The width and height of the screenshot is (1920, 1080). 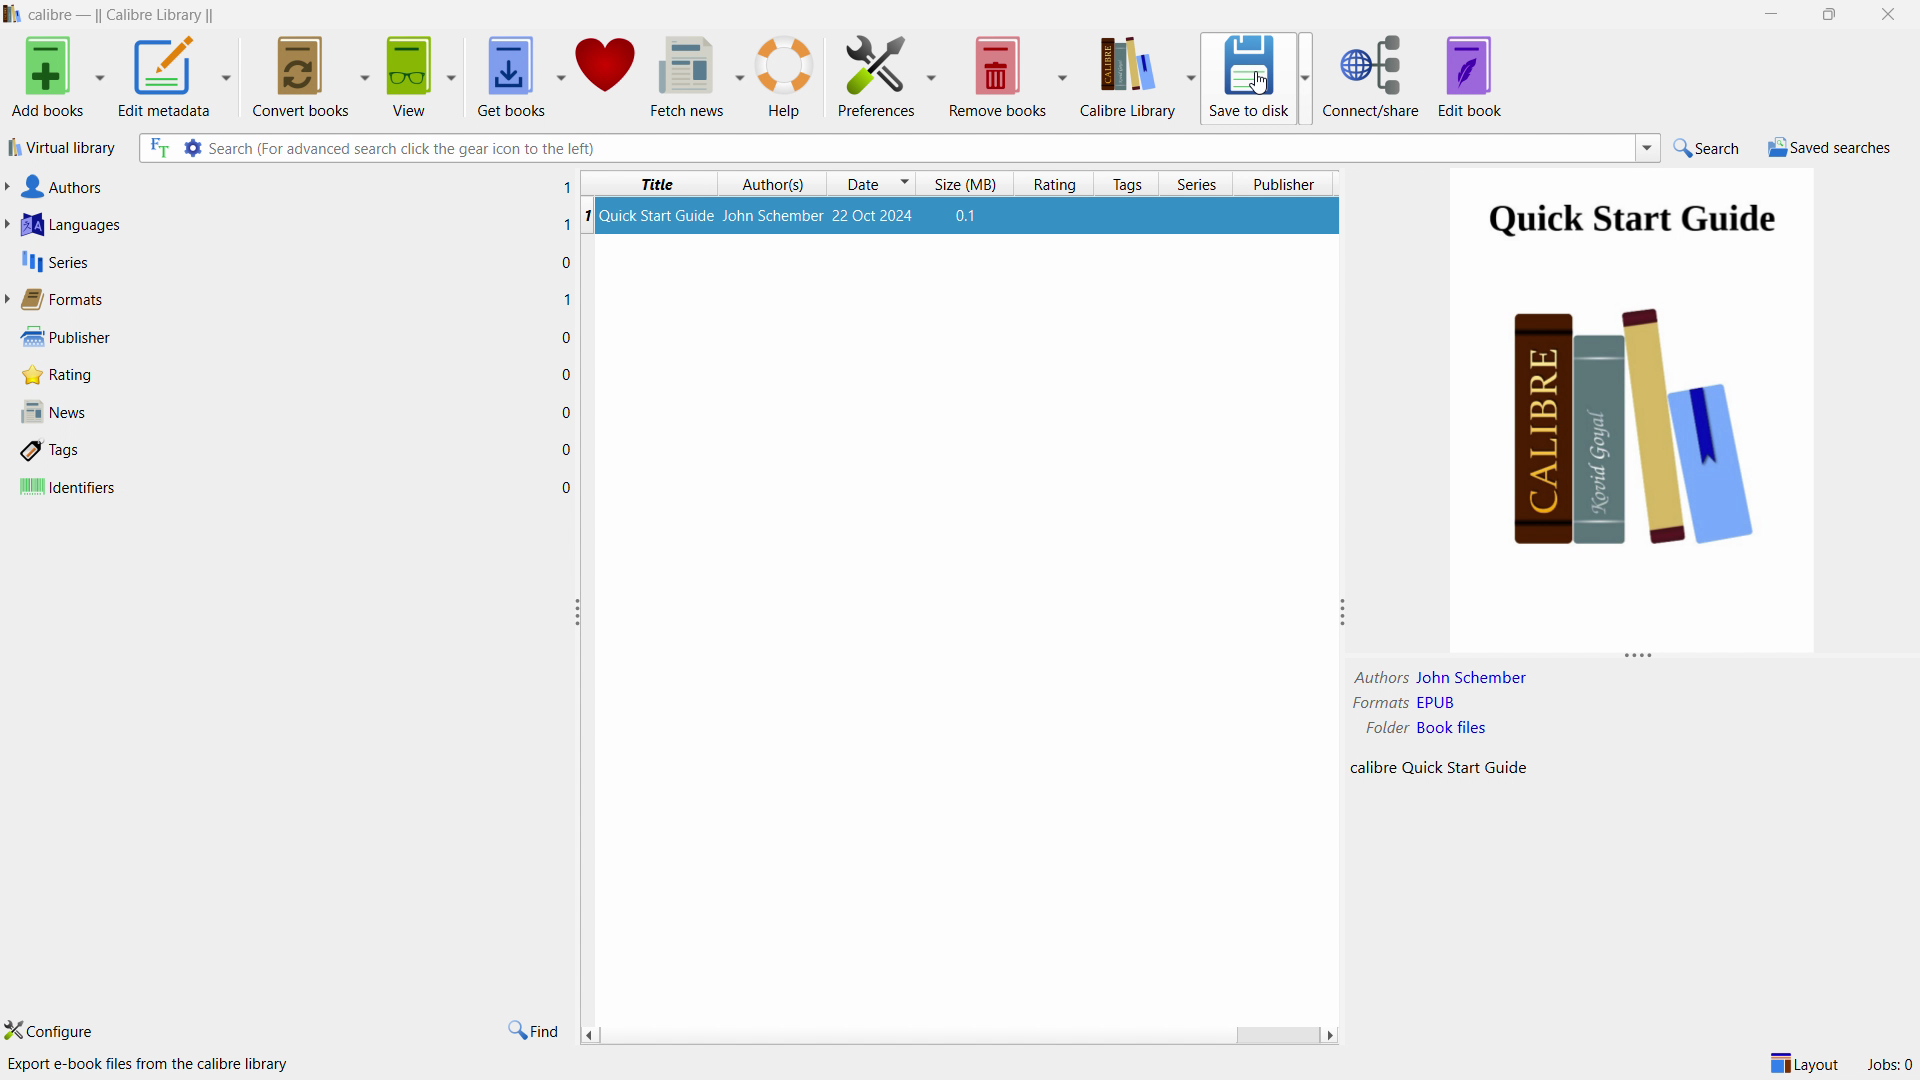 I want to click on edit book, so click(x=1469, y=76).